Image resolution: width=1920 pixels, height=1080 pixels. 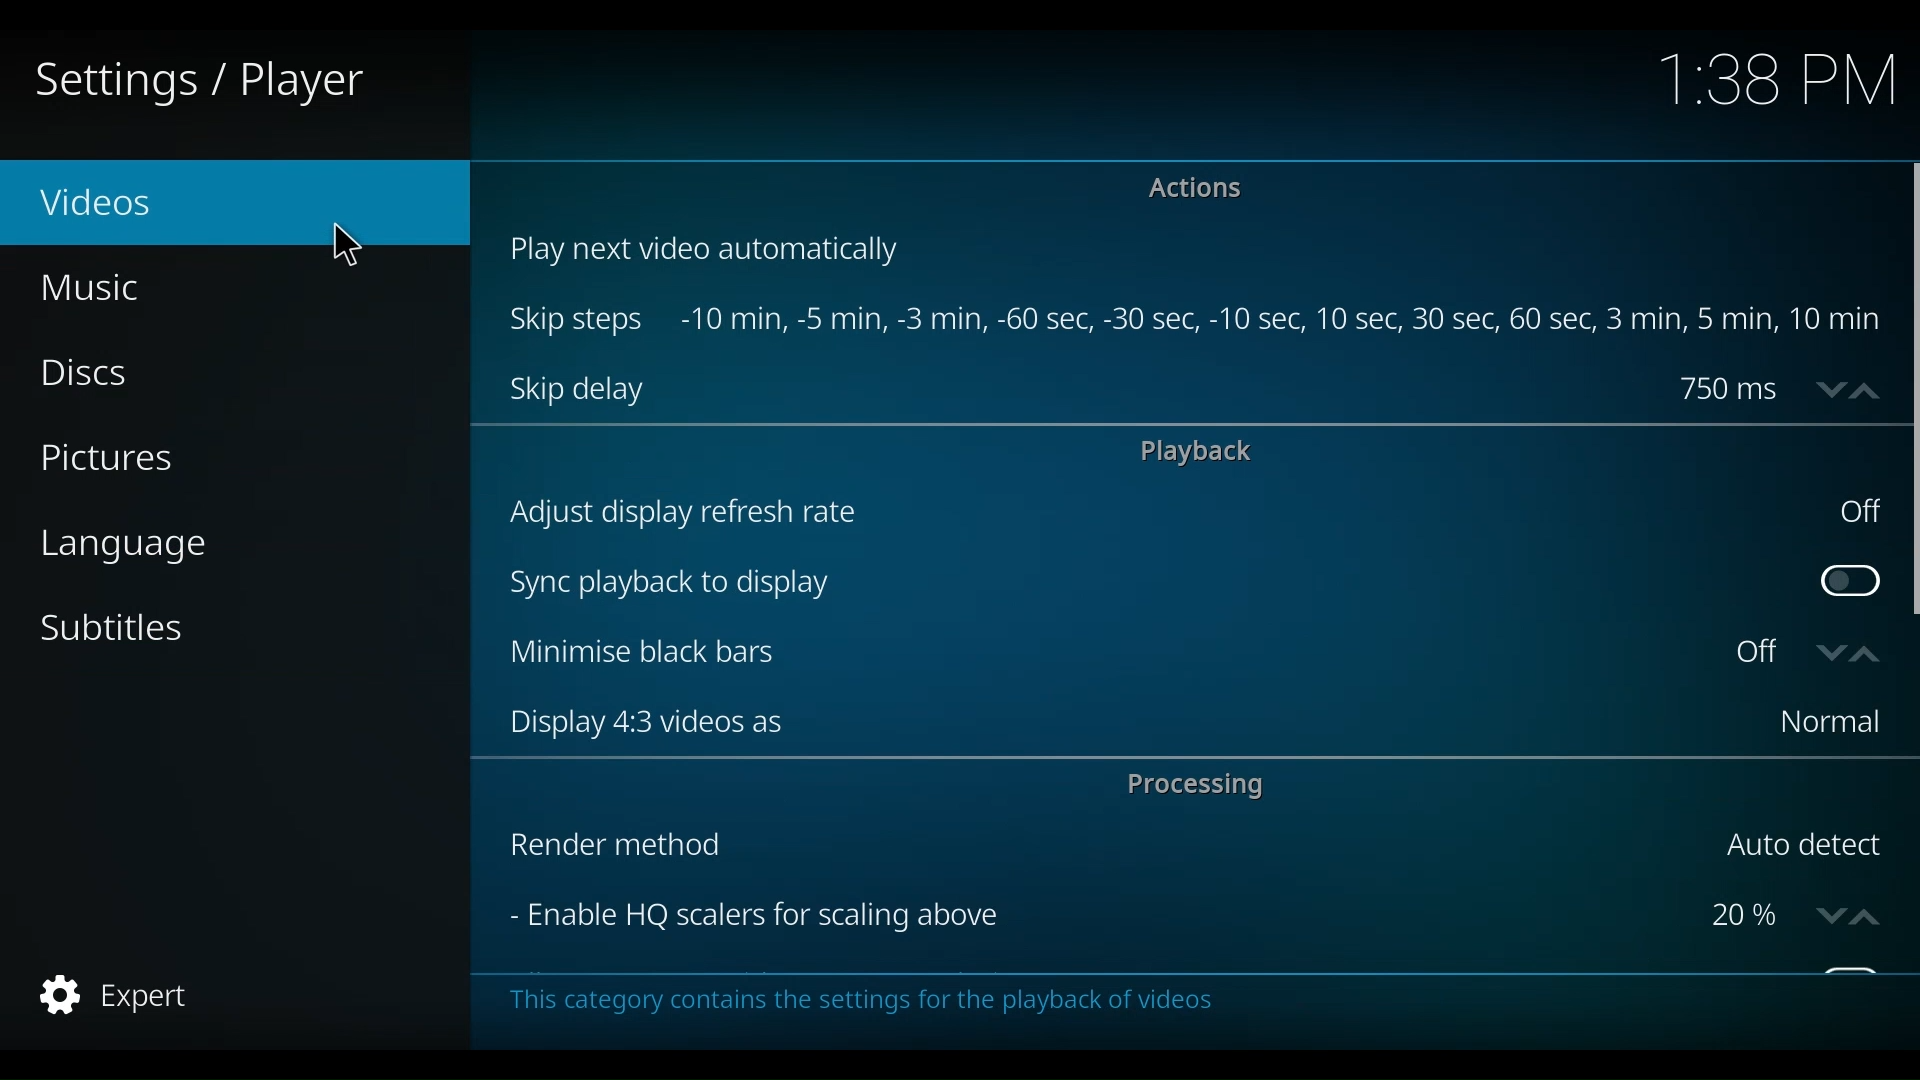 I want to click on Percentage scalers, so click(x=1747, y=916).